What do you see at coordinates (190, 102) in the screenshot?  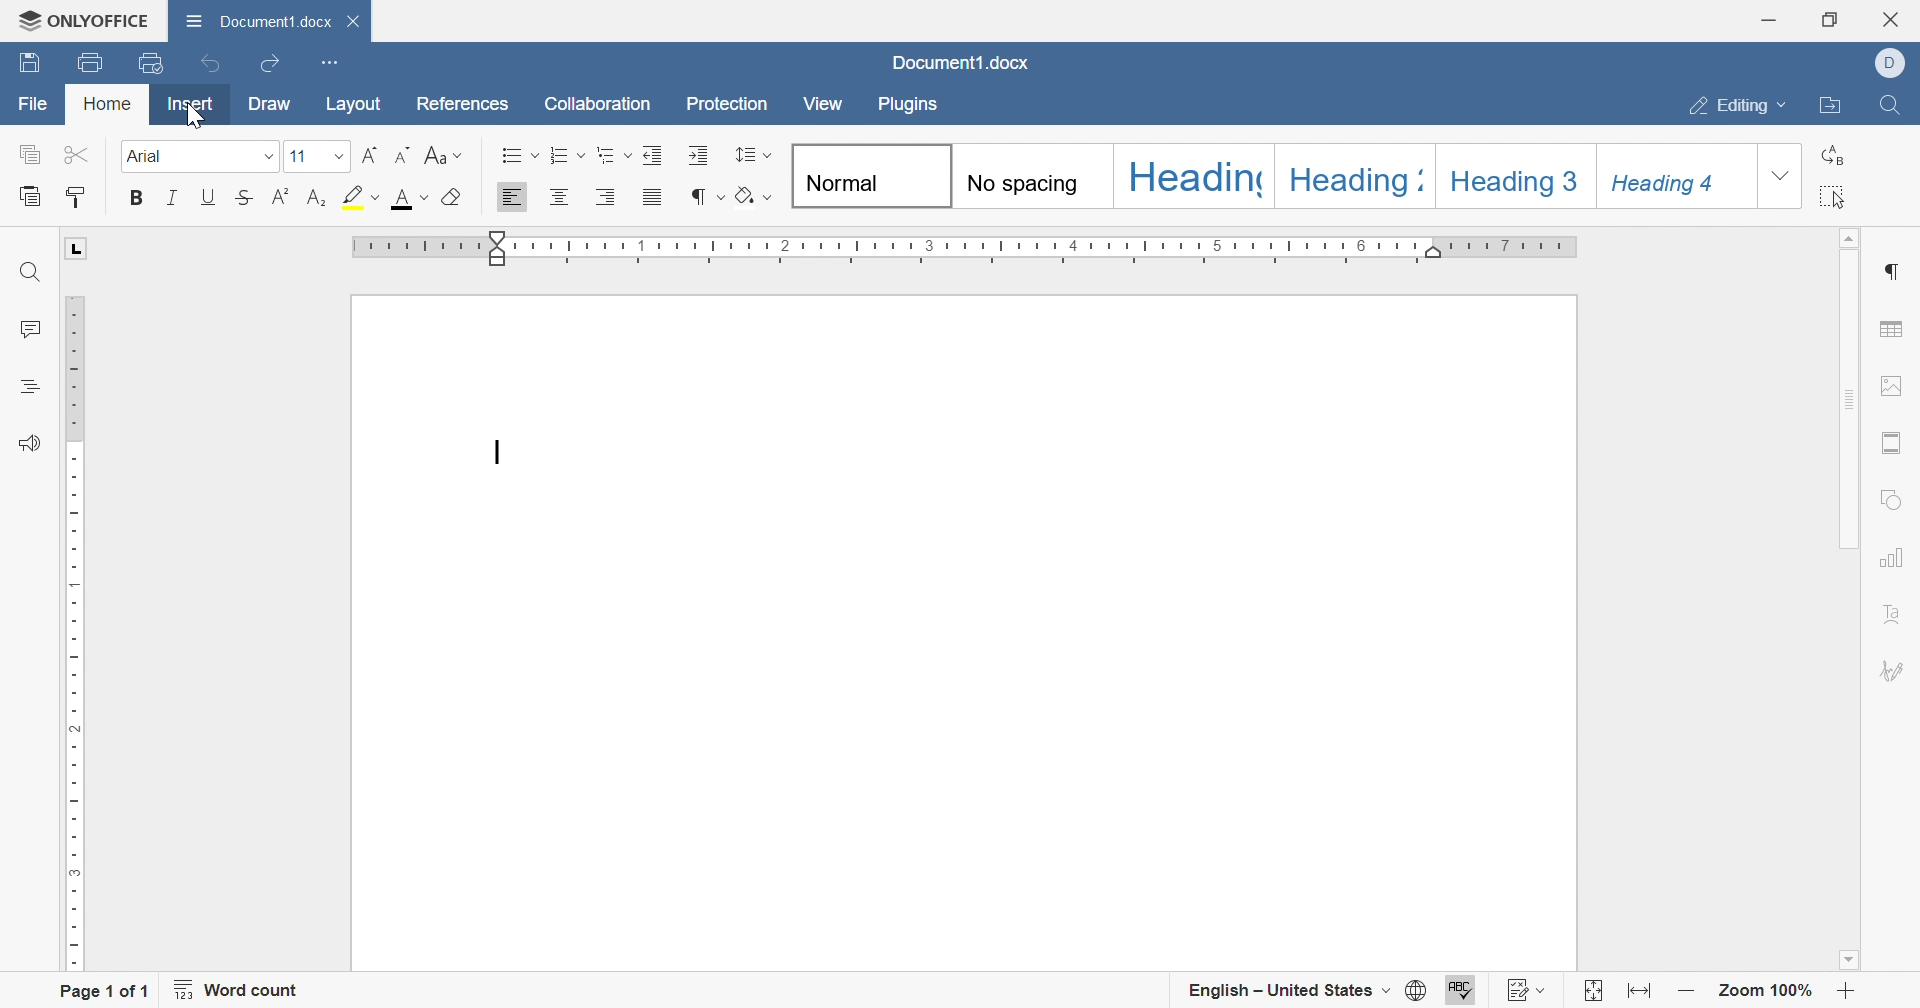 I see `Insert` at bounding box center [190, 102].